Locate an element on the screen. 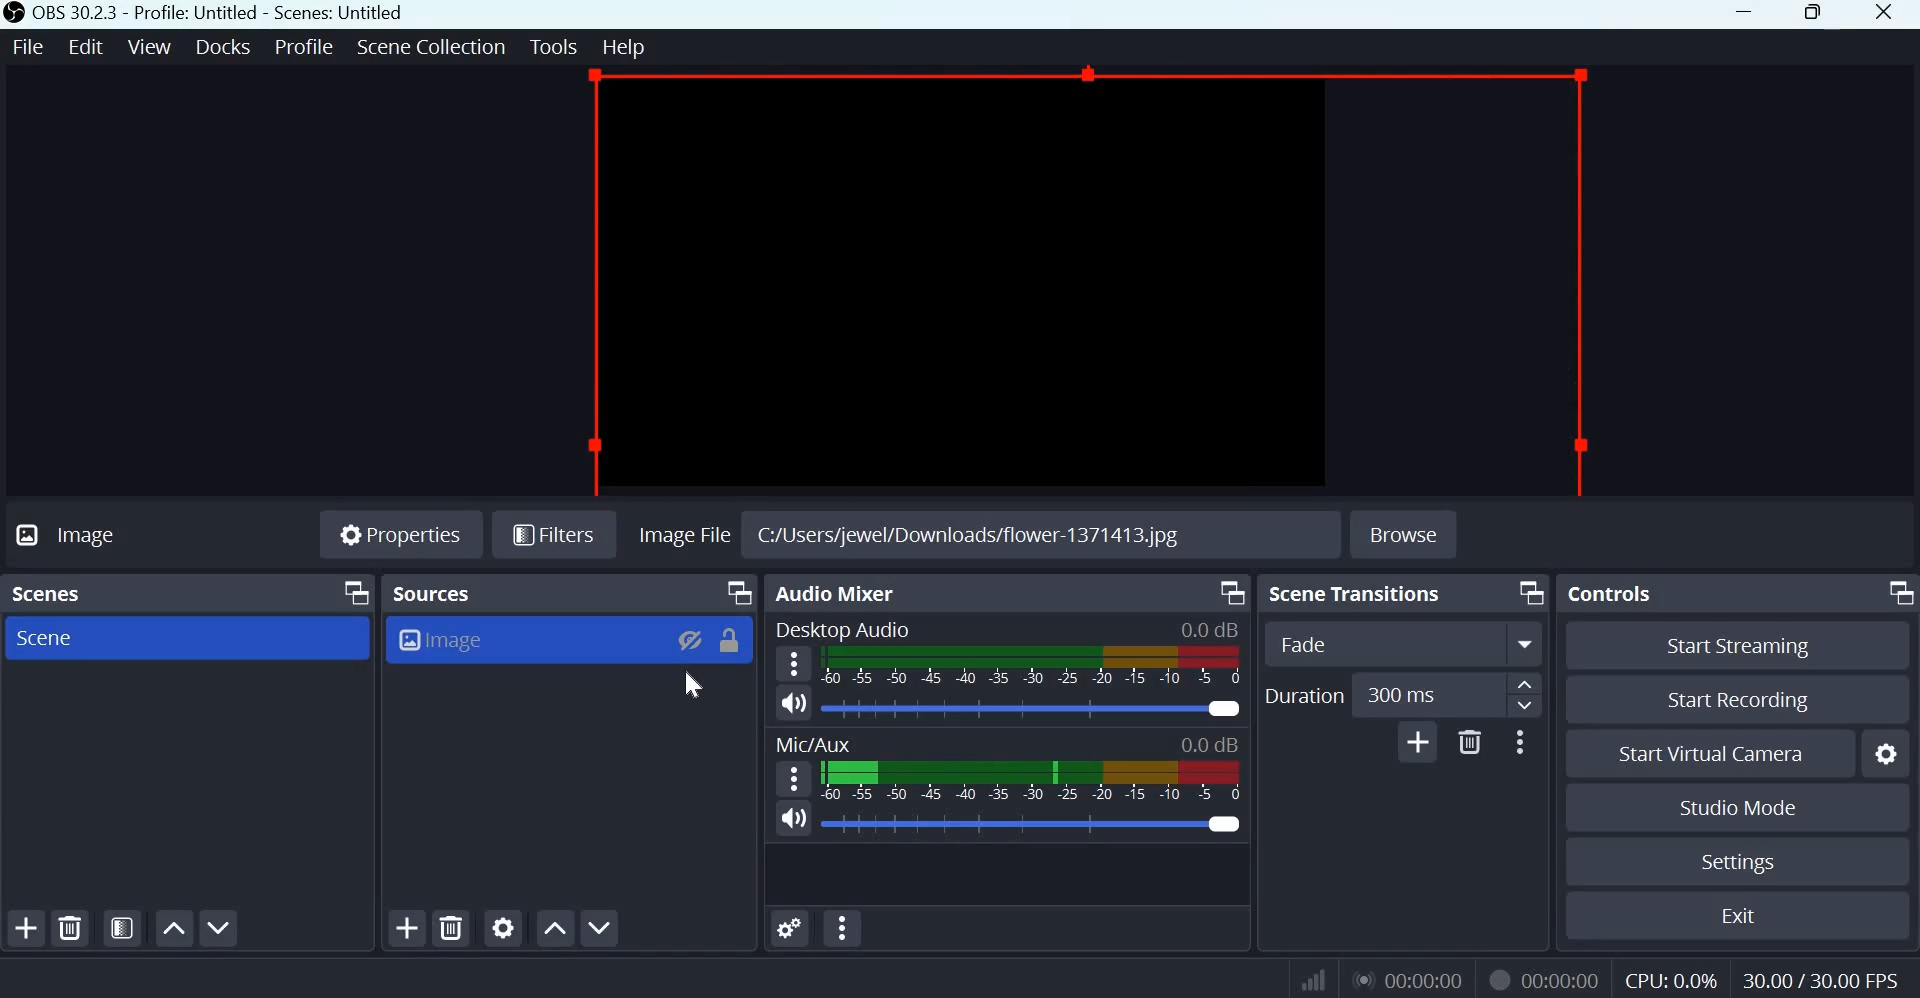  Dock Options icon is located at coordinates (352, 592).